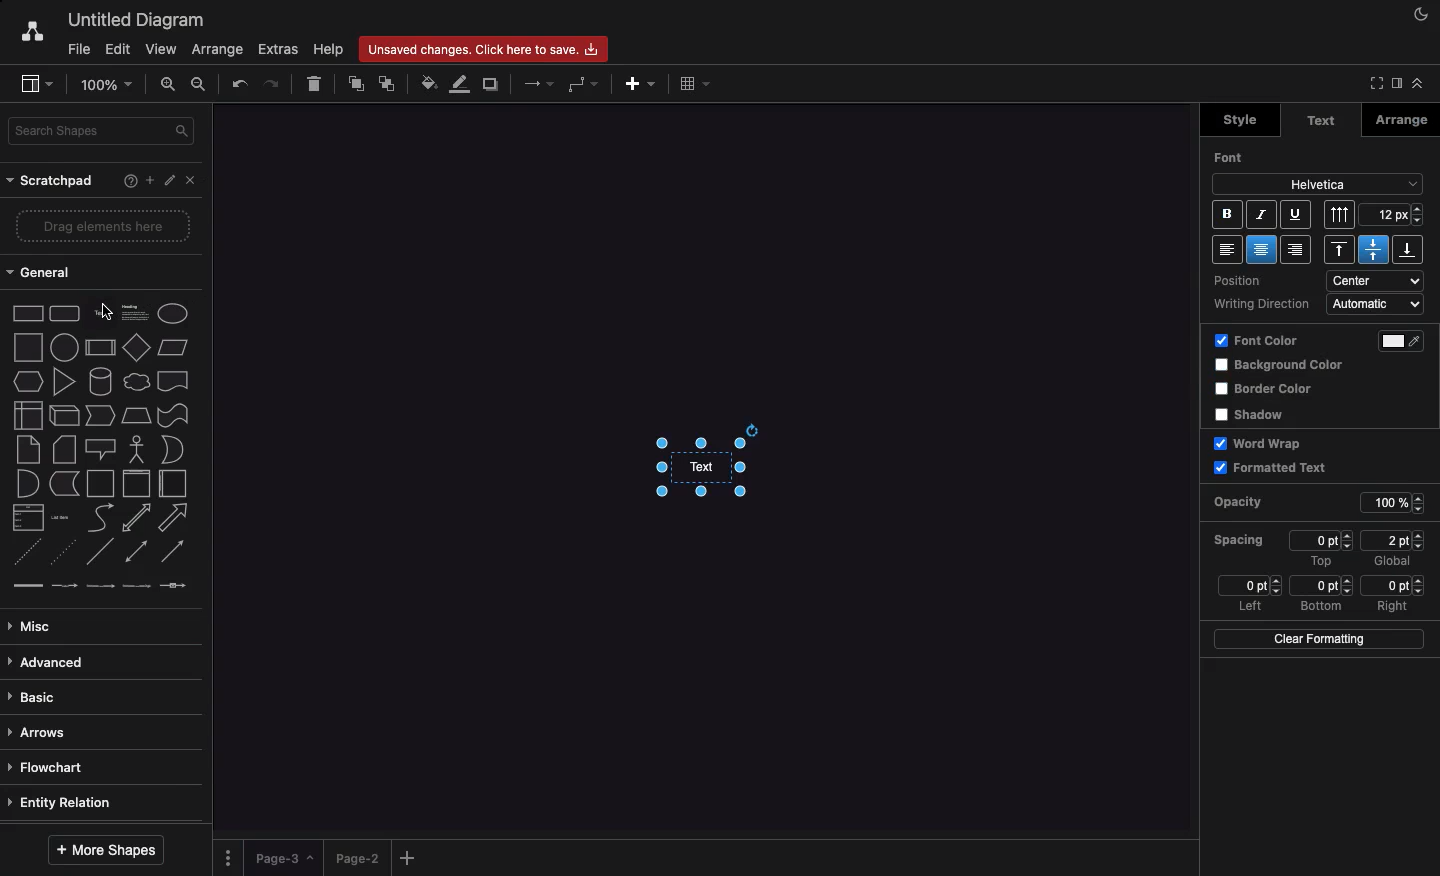  What do you see at coordinates (1394, 214) in the screenshot?
I see `12 pt - Size` at bounding box center [1394, 214].